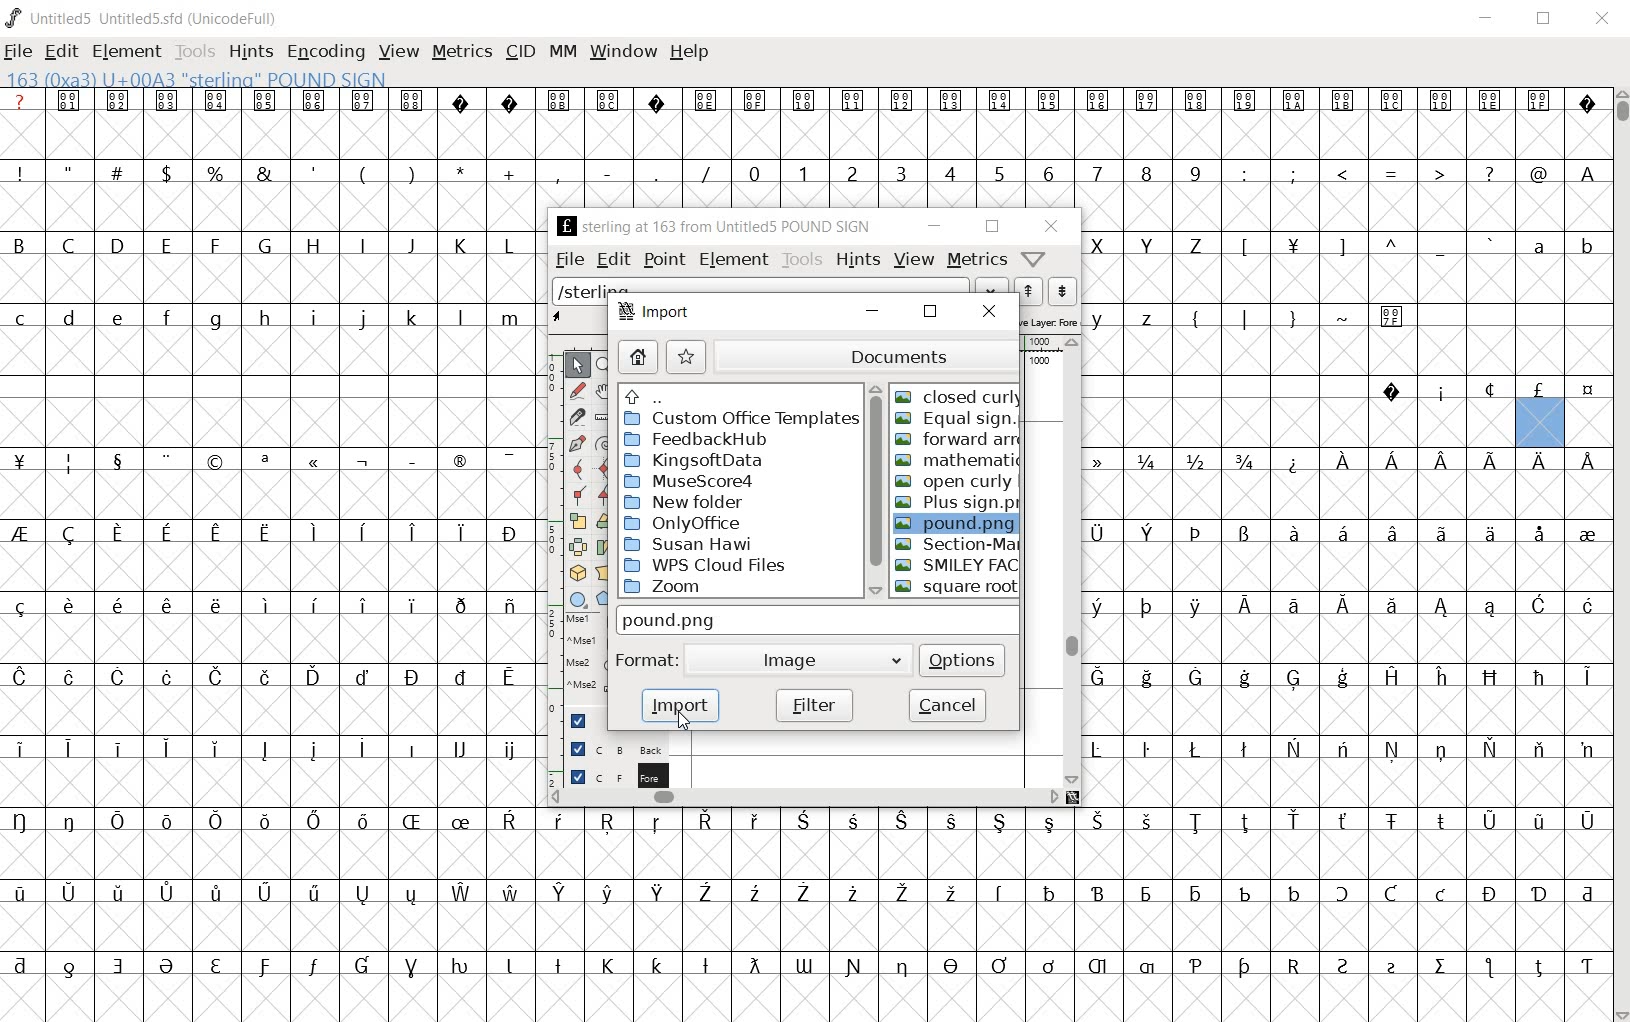 The image size is (1630, 1022). Describe the element at coordinates (955, 564) in the screenshot. I see `SMILEY FAC` at that location.